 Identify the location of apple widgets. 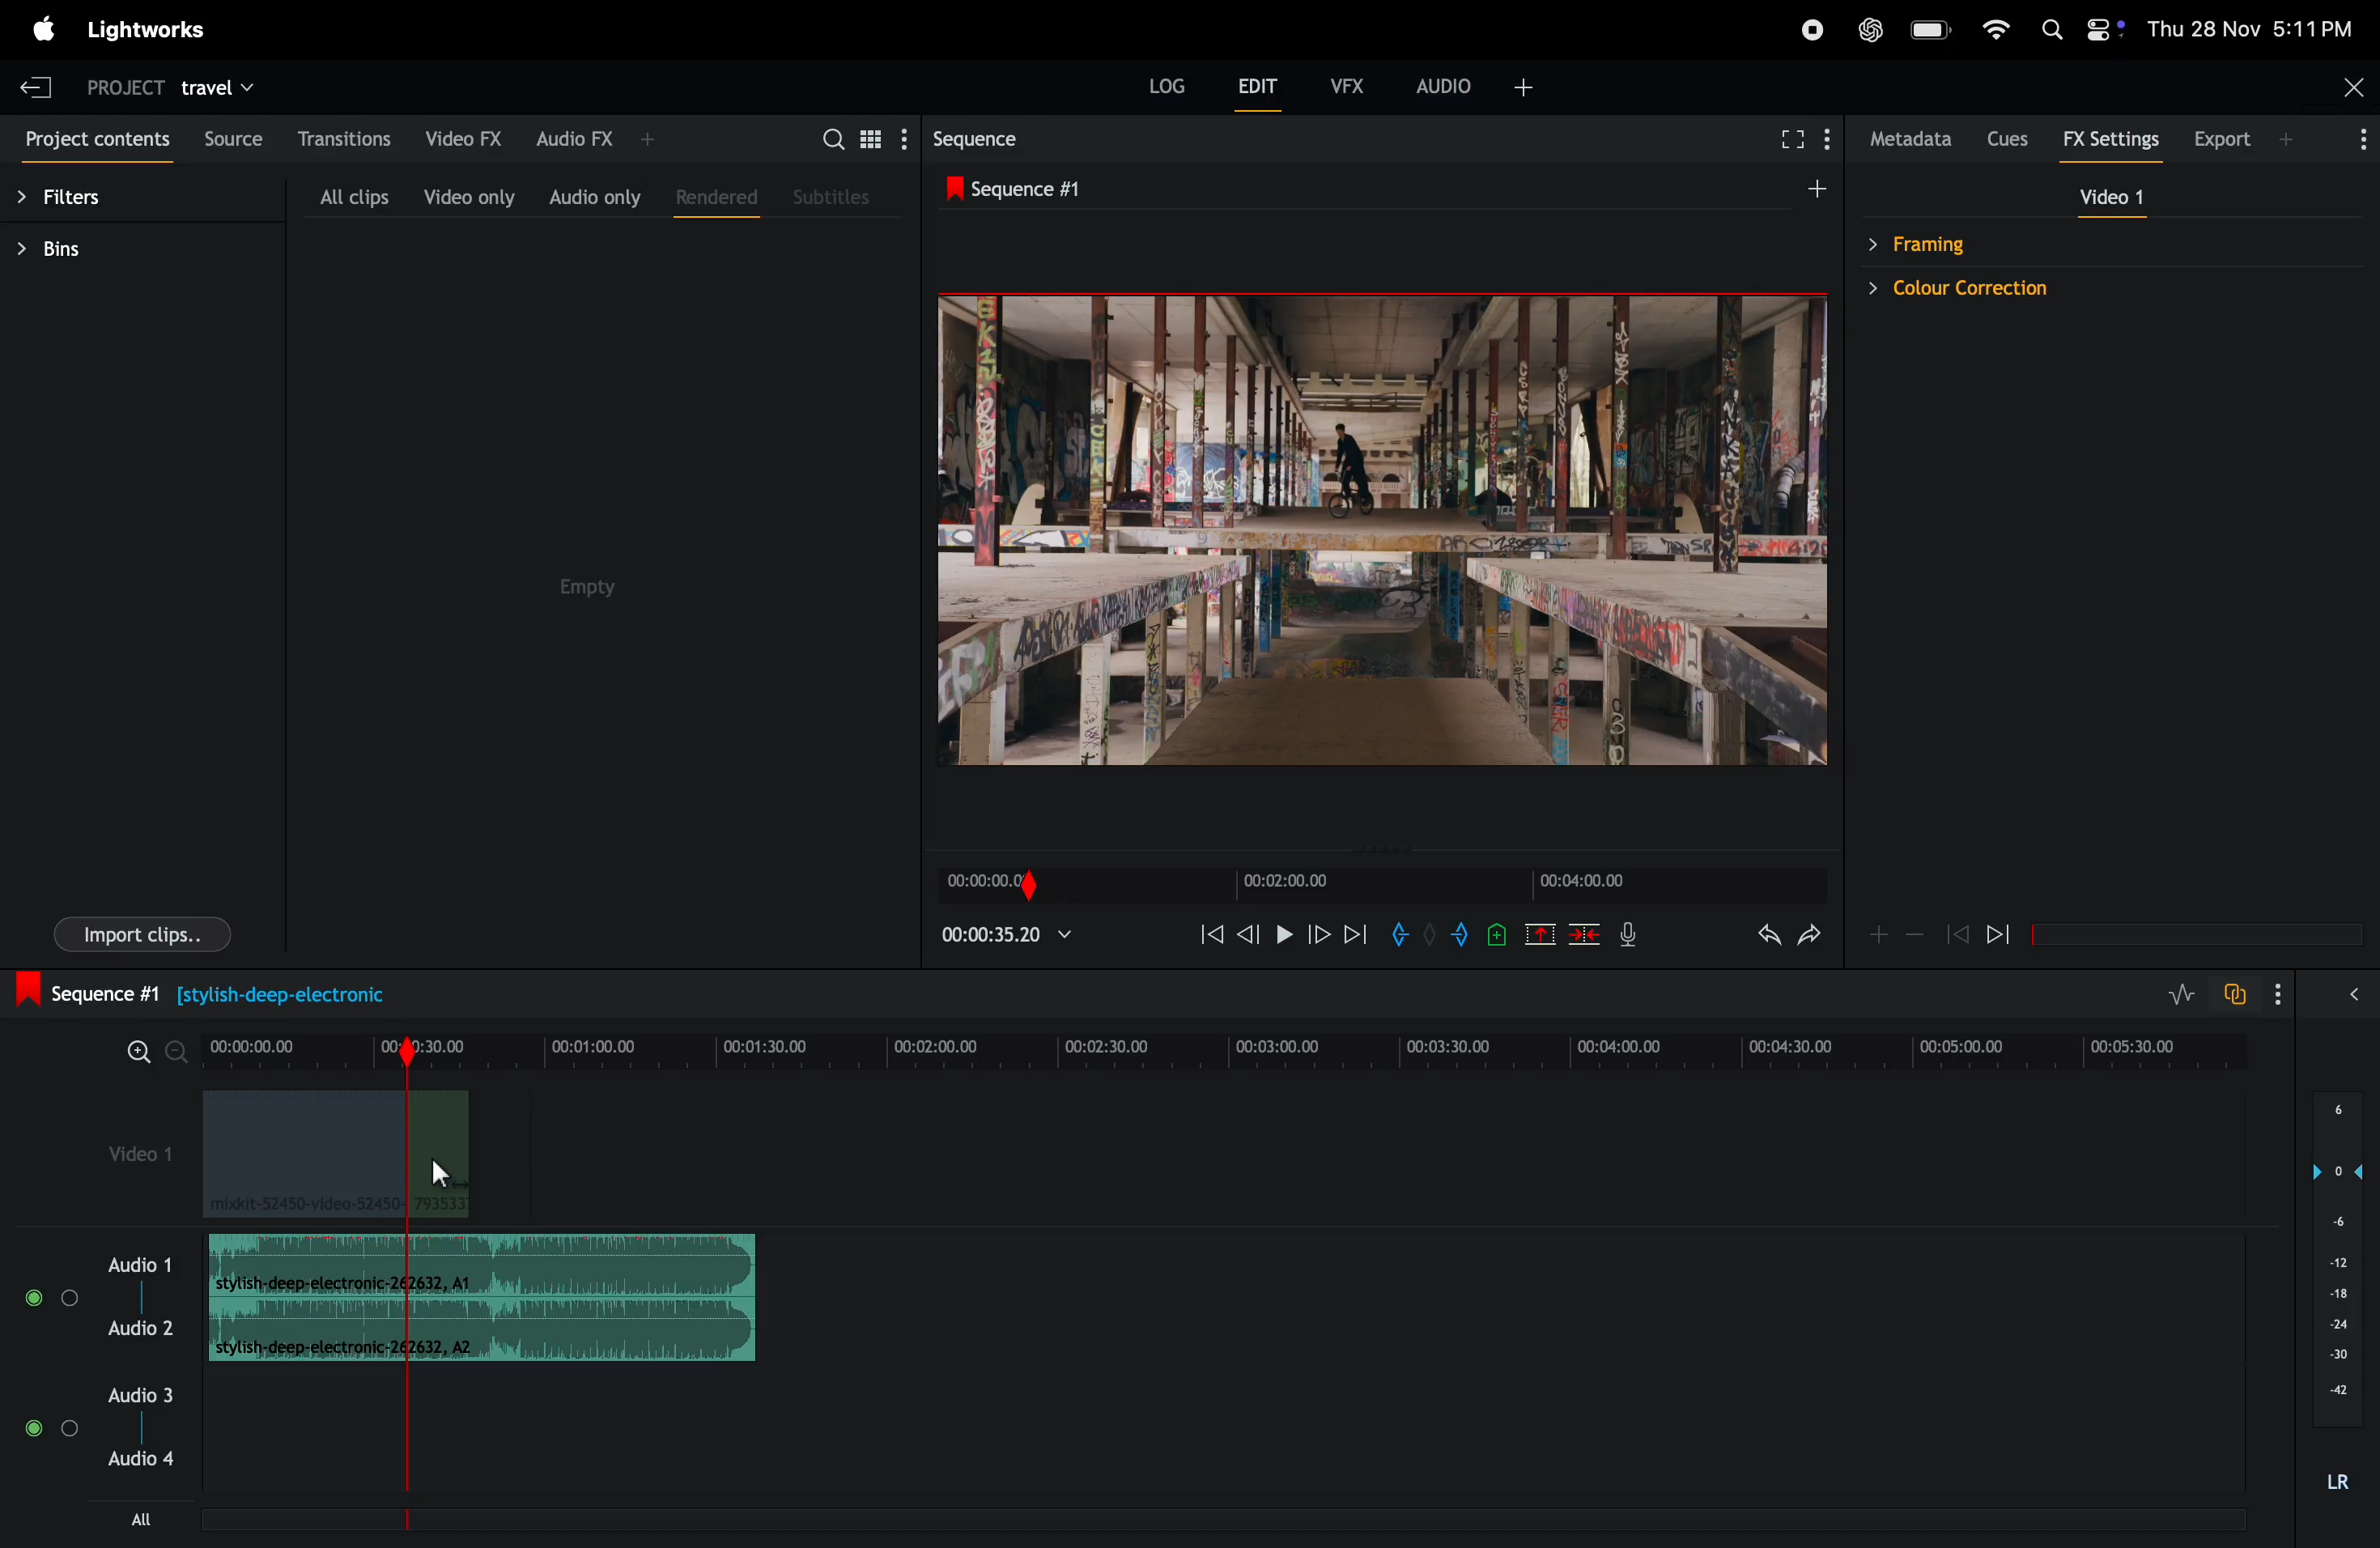
(2047, 27).